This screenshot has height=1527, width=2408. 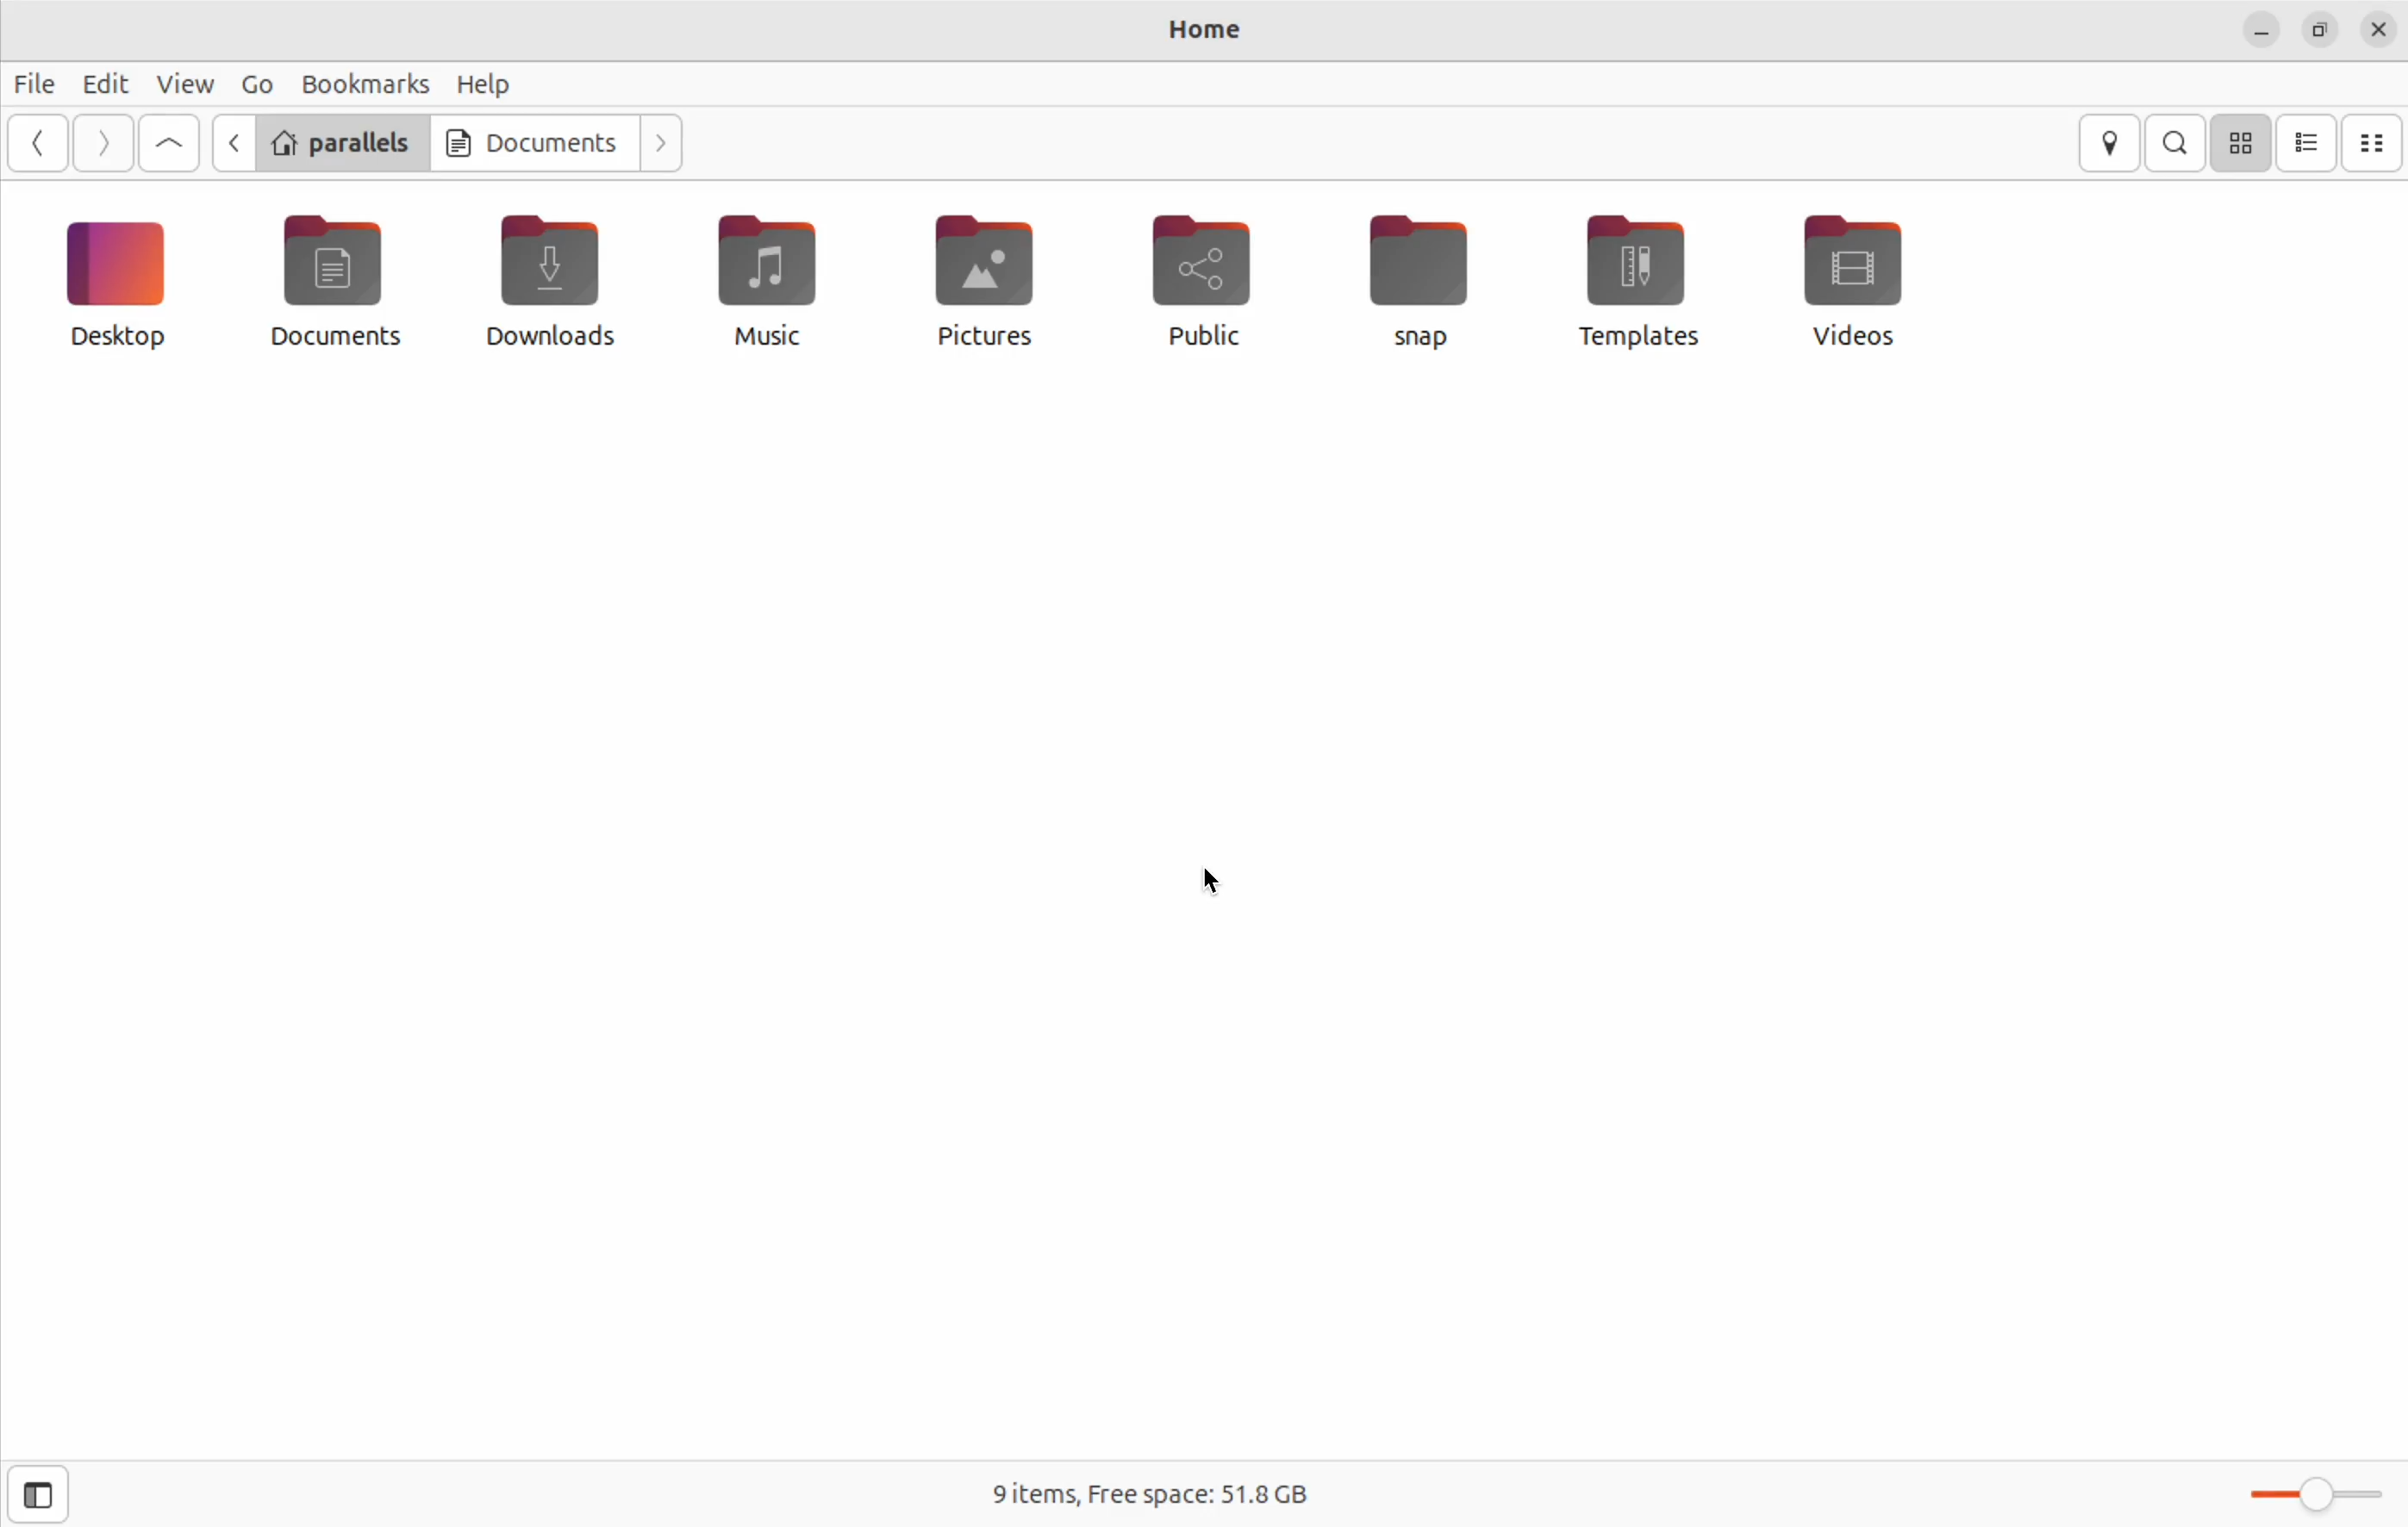 What do you see at coordinates (1207, 877) in the screenshot?
I see `cursor` at bounding box center [1207, 877].